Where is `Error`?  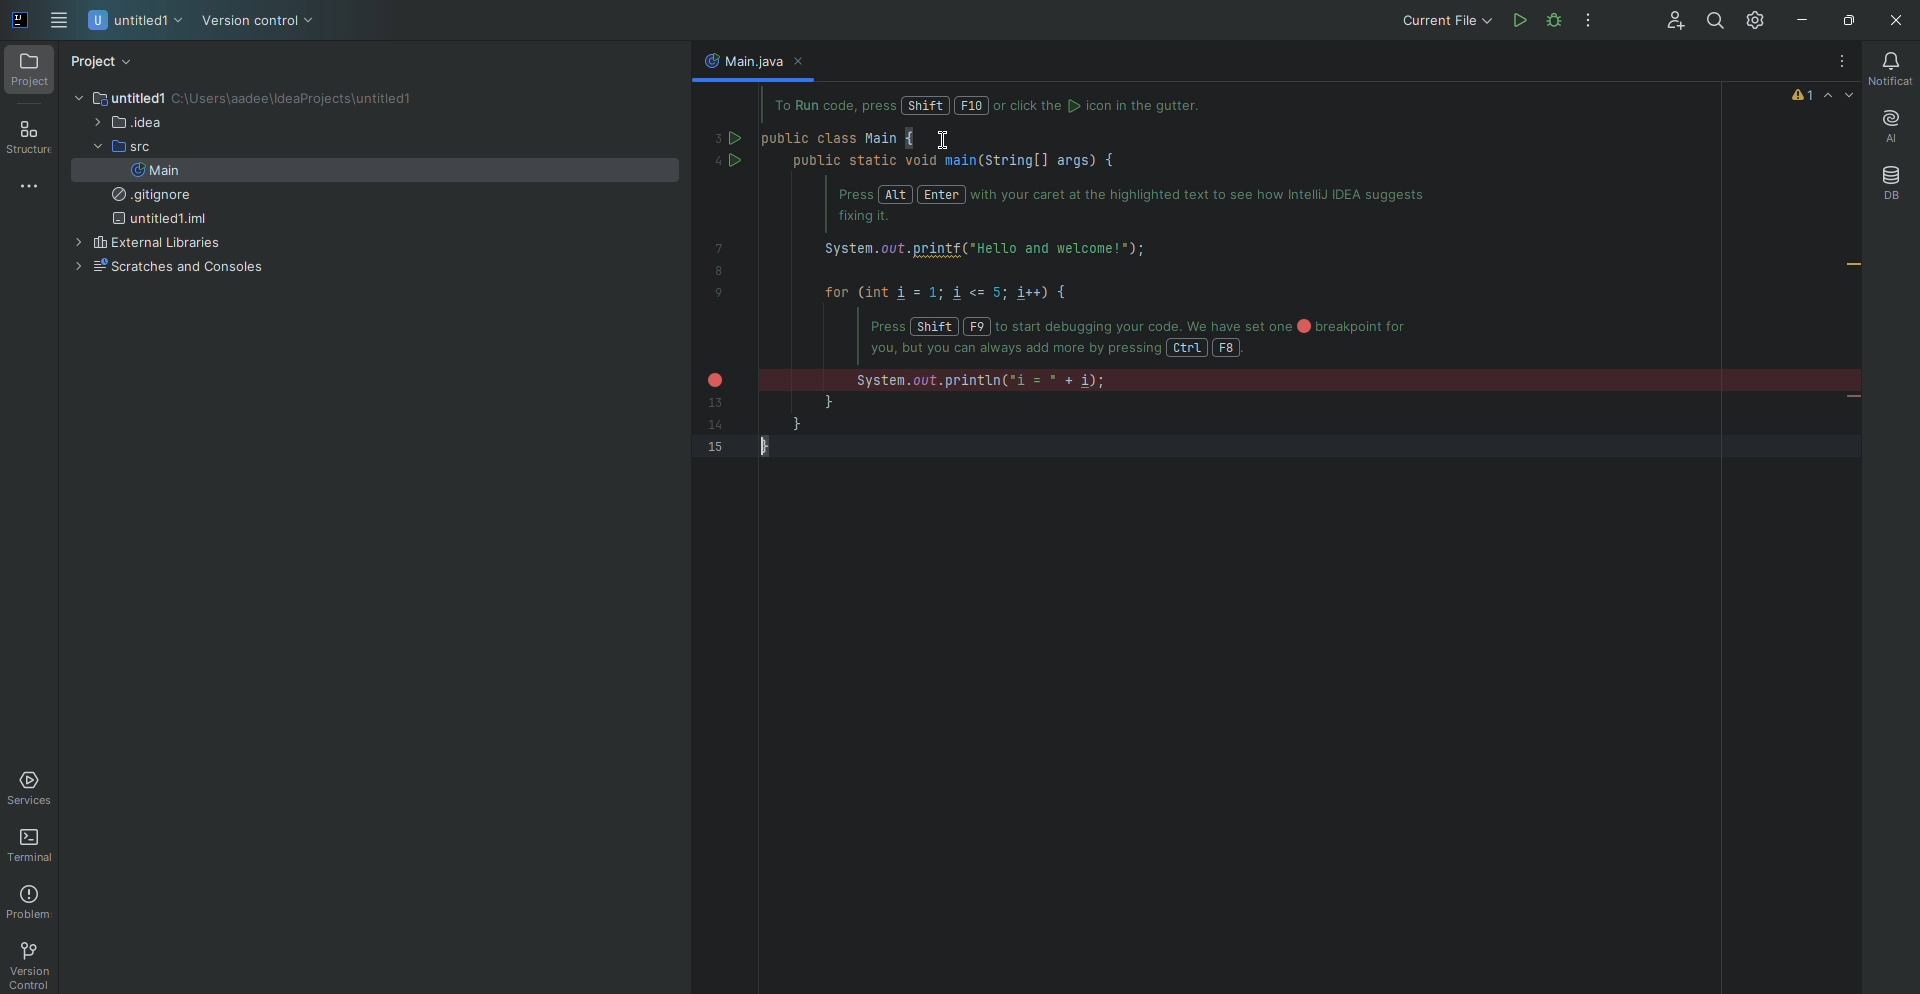
Error is located at coordinates (1824, 95).